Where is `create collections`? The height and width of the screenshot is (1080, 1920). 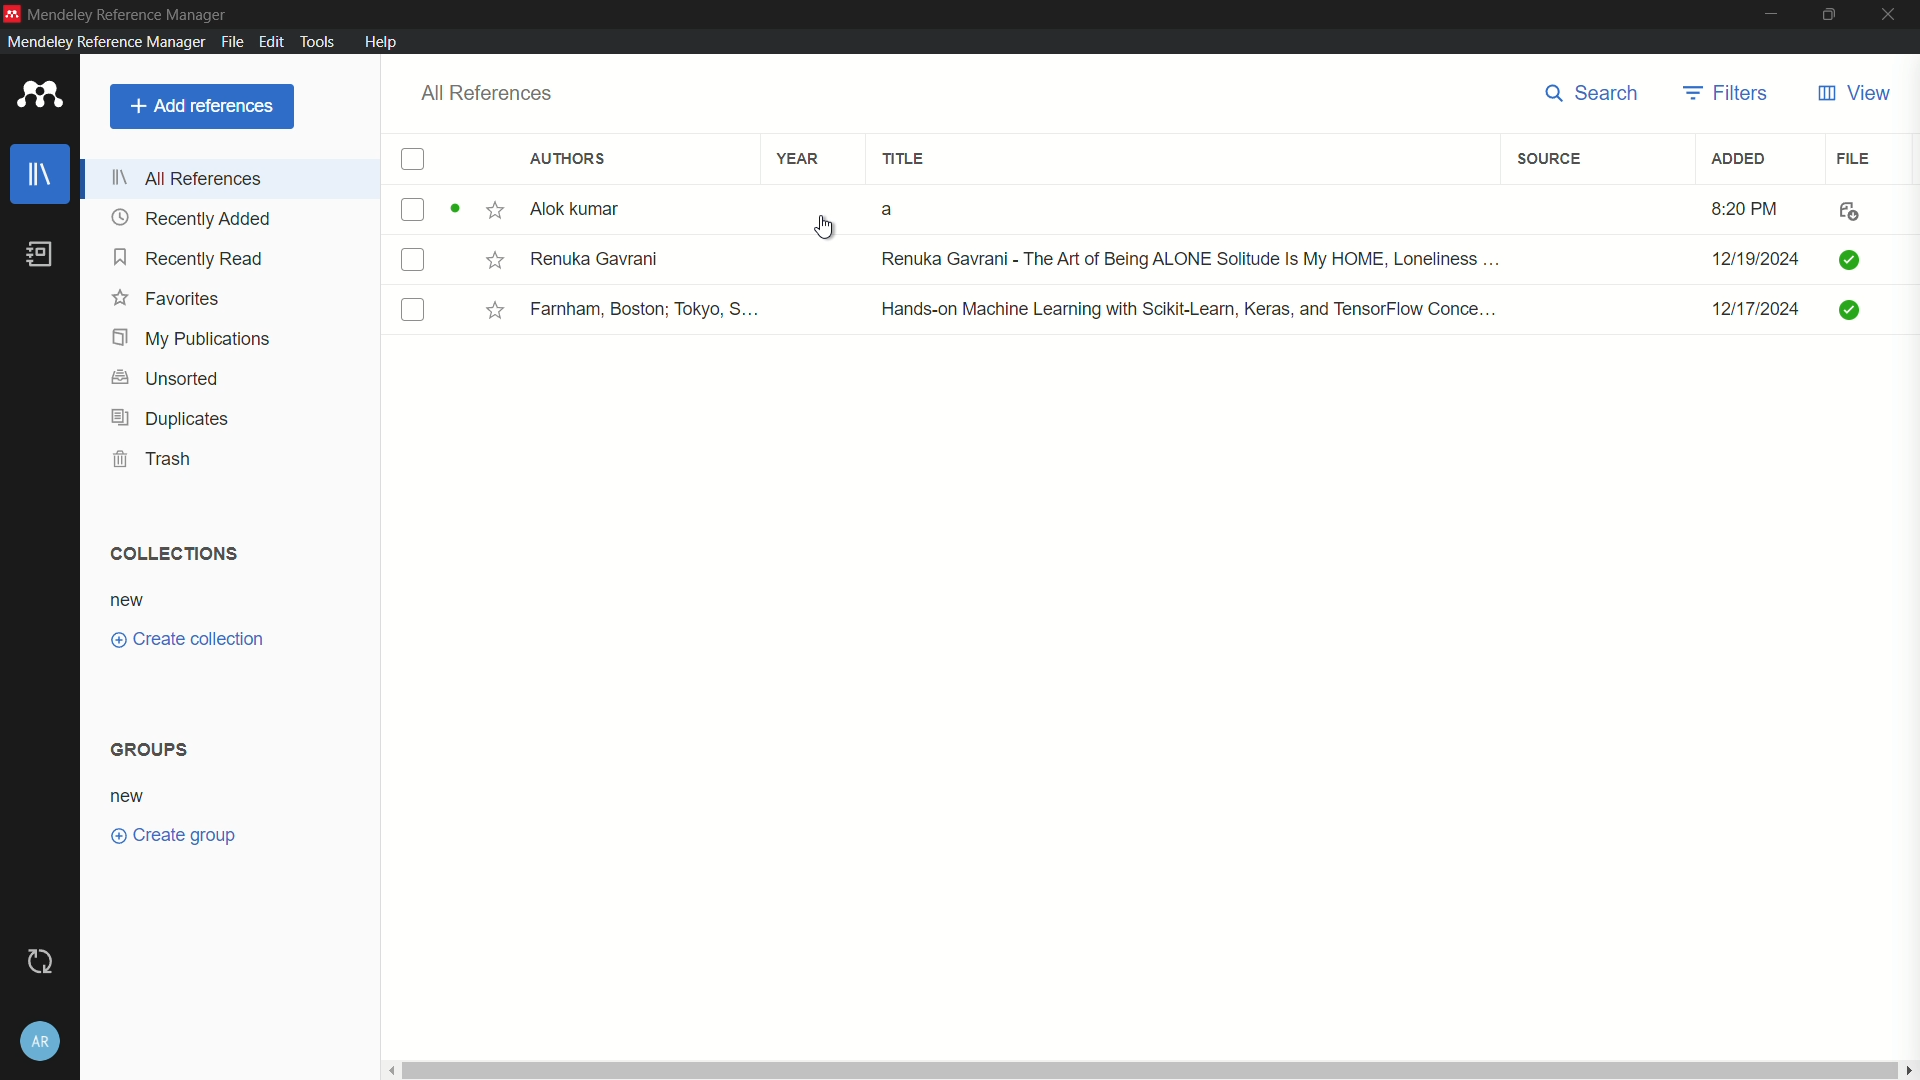
create collections is located at coordinates (187, 640).